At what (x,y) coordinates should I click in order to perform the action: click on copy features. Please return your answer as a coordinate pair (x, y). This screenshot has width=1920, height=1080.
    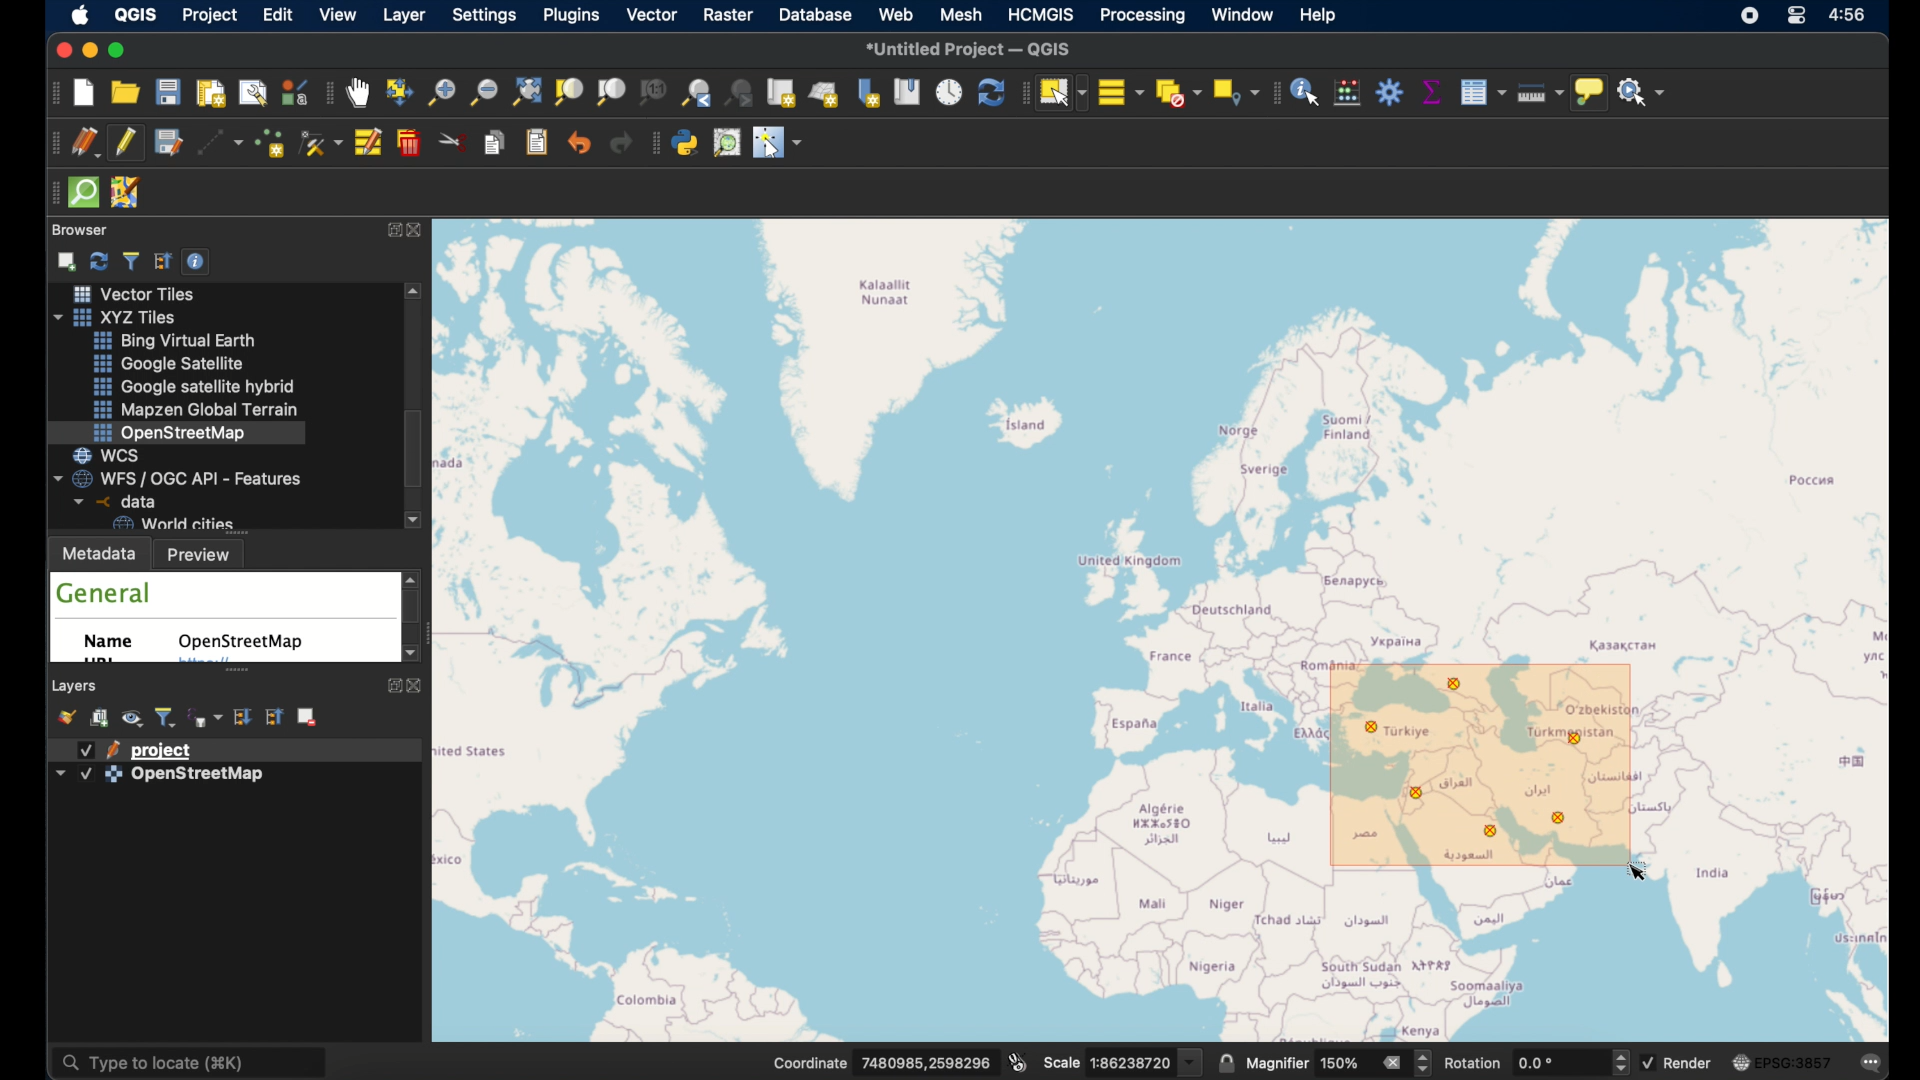
    Looking at the image, I should click on (497, 145).